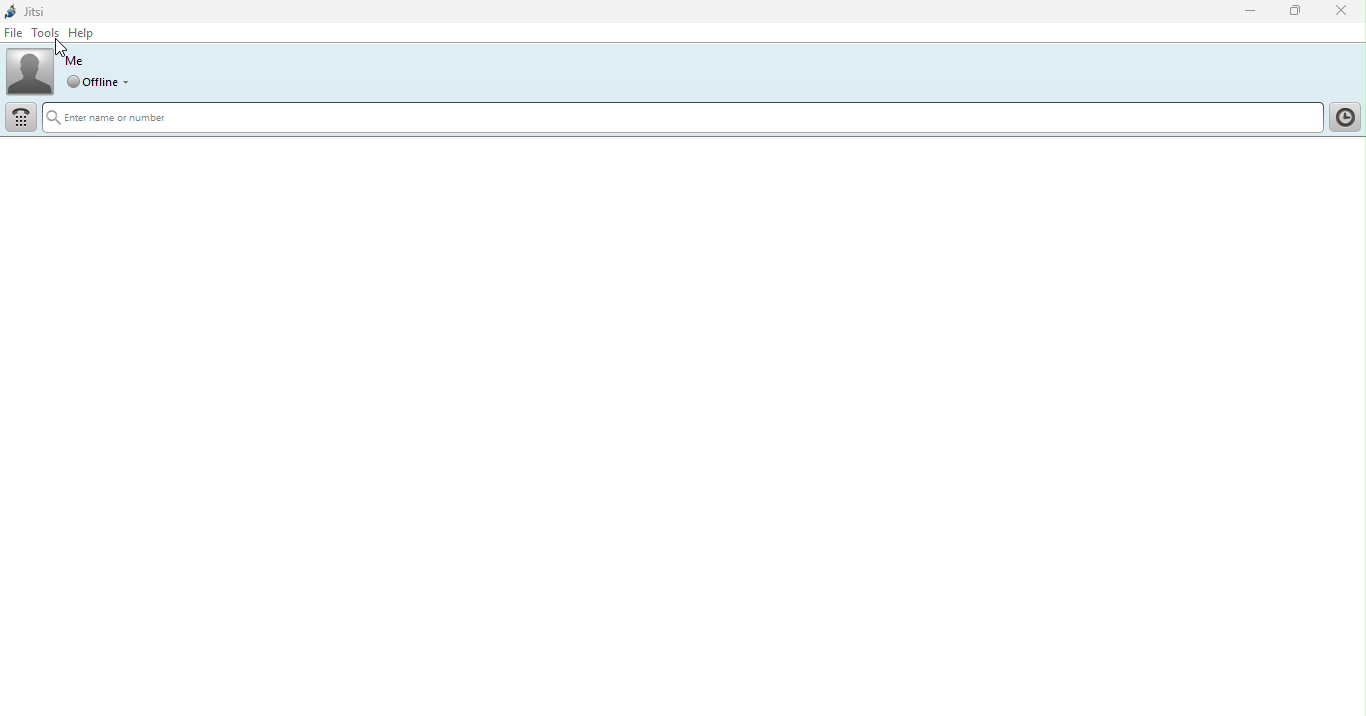 Image resolution: width=1366 pixels, height=716 pixels. What do you see at coordinates (29, 11) in the screenshot?
I see `Jitsi logo` at bounding box center [29, 11].